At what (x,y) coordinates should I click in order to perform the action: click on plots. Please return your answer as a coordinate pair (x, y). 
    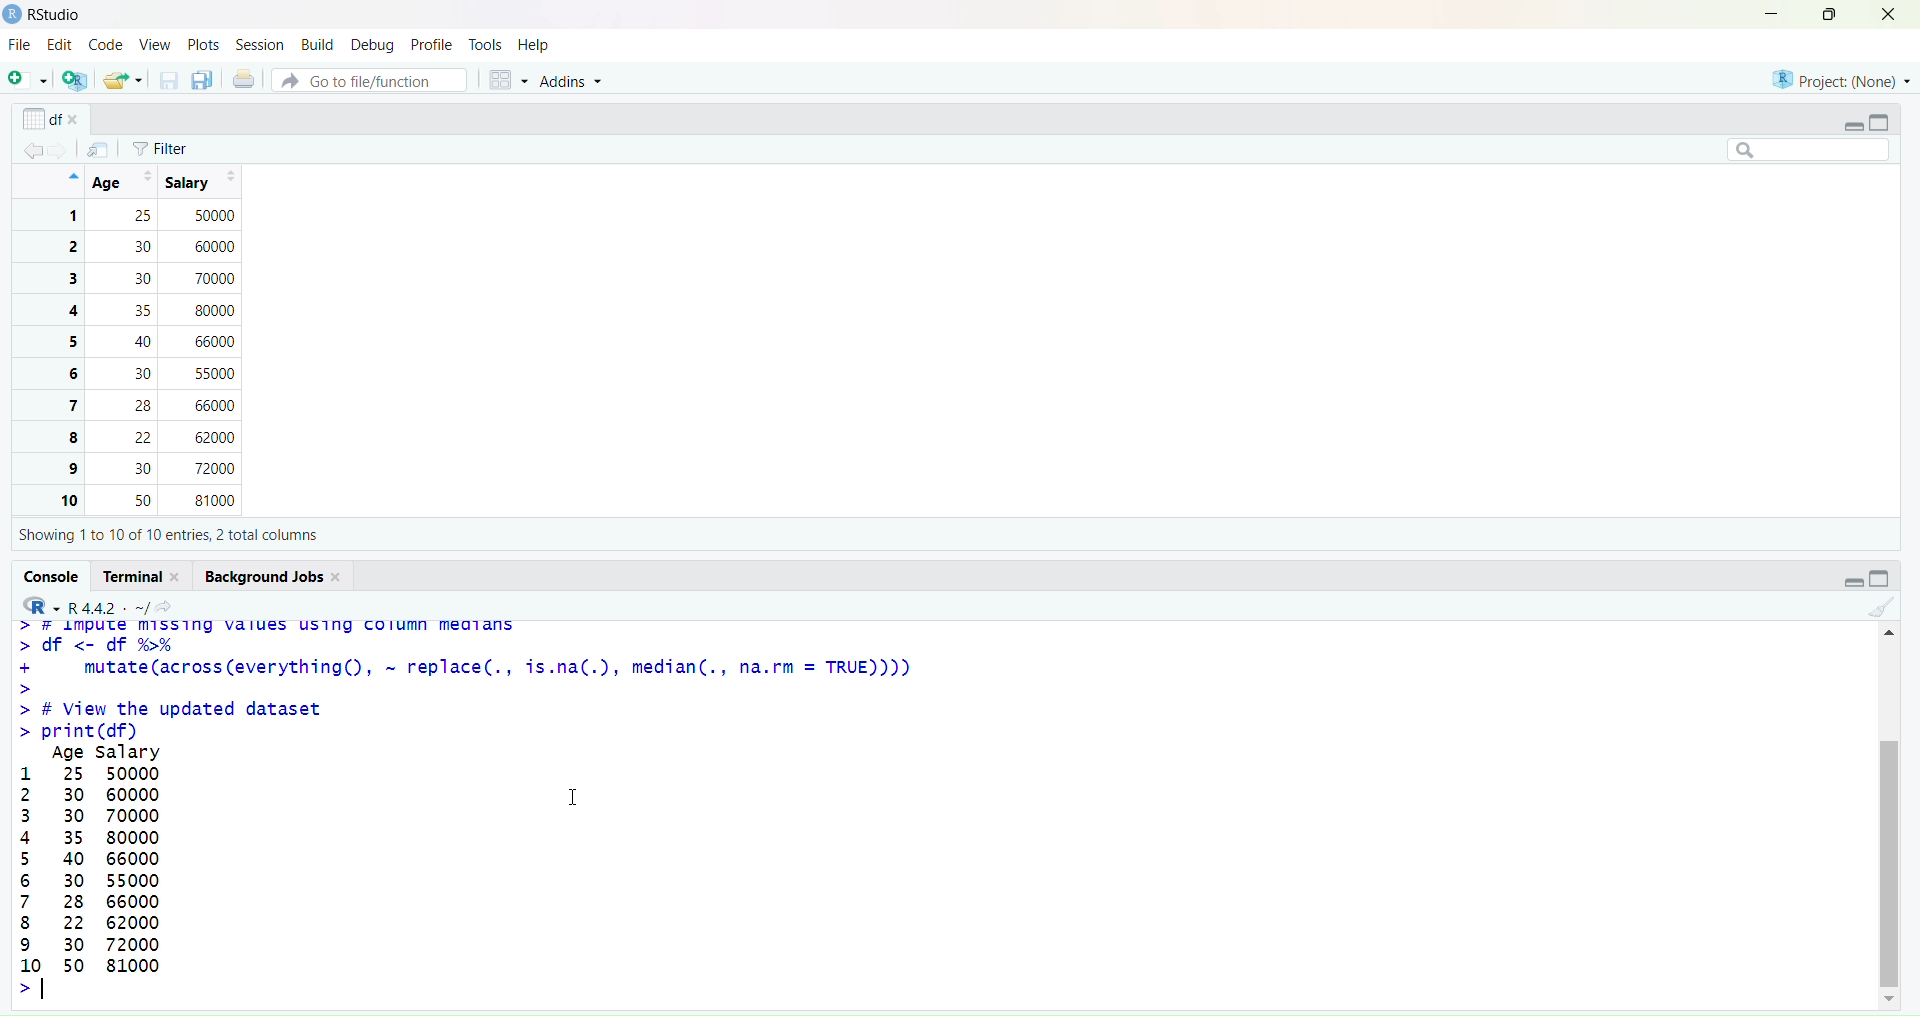
    Looking at the image, I should click on (203, 43).